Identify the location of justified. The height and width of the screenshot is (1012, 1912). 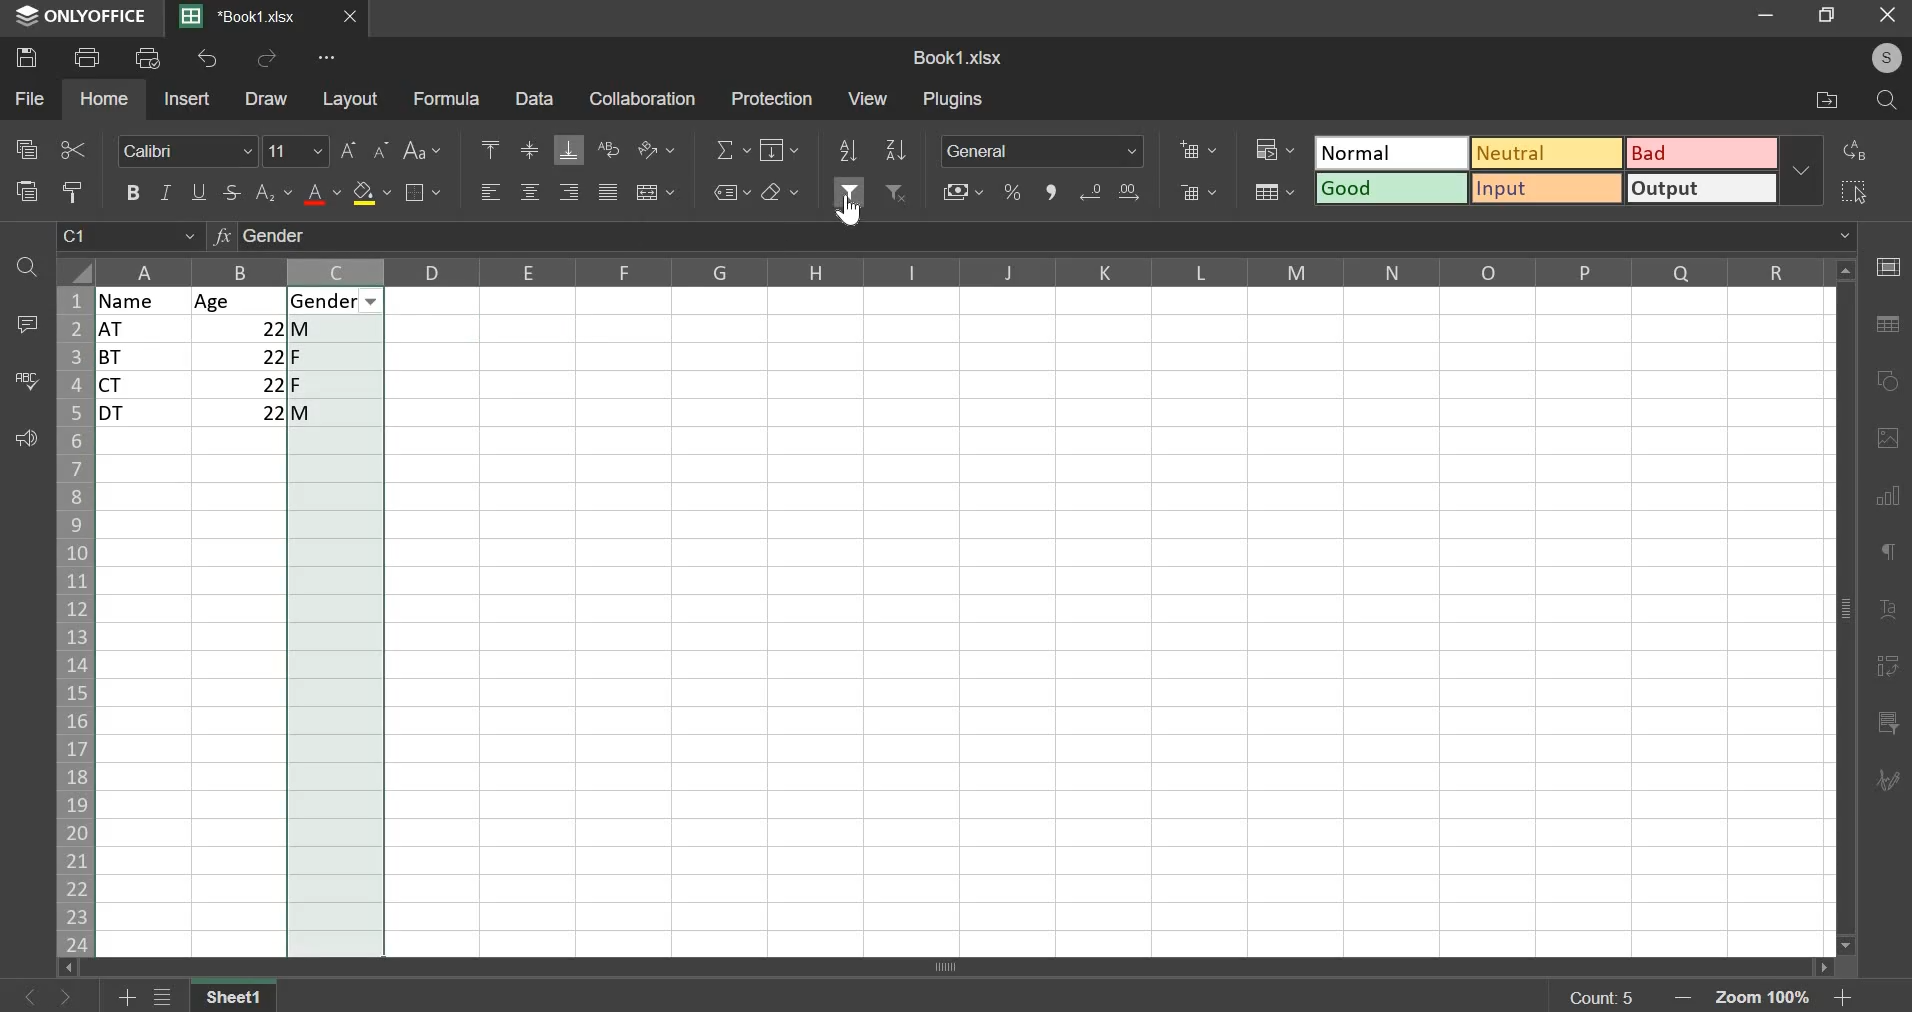
(608, 192).